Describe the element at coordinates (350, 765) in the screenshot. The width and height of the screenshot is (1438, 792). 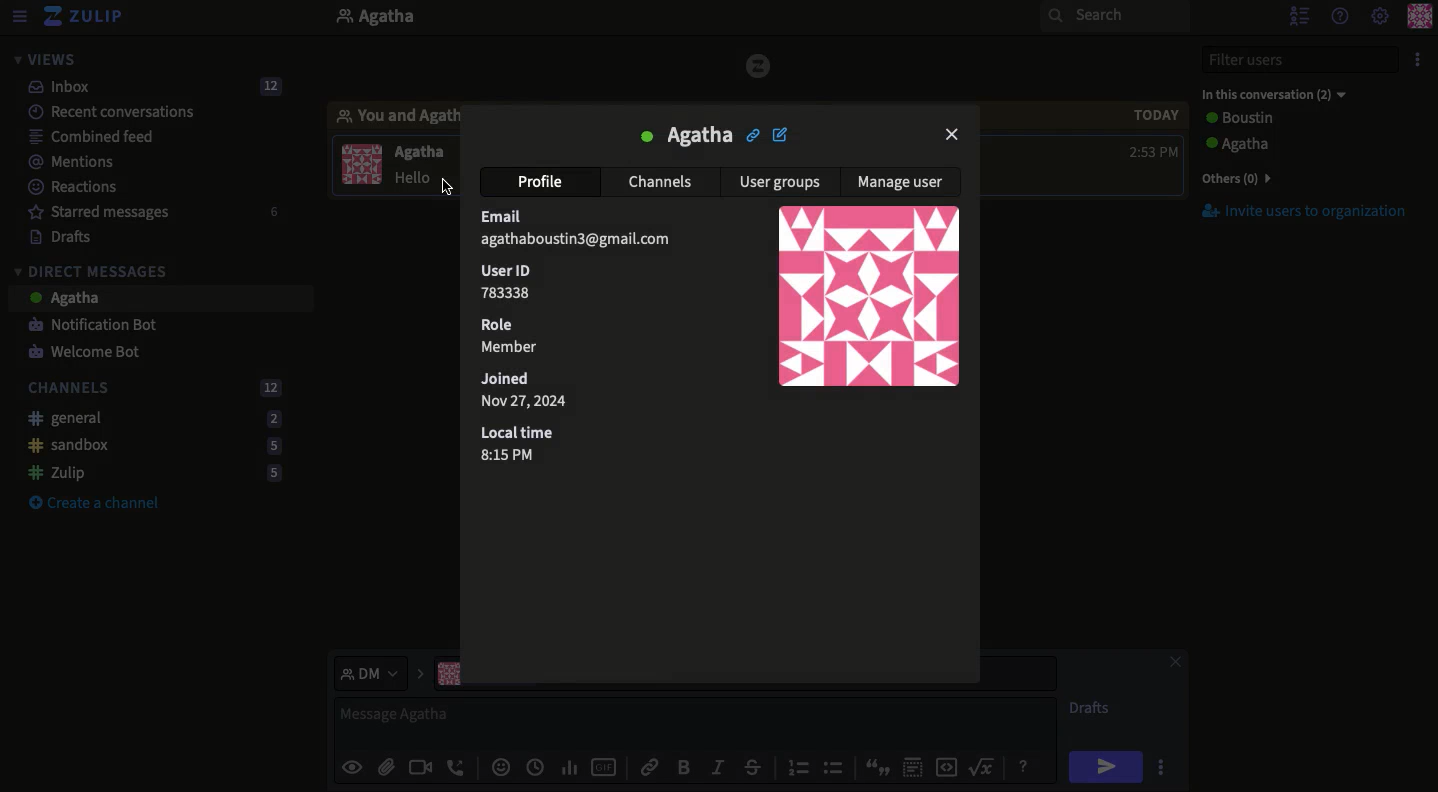
I see `Preview` at that location.